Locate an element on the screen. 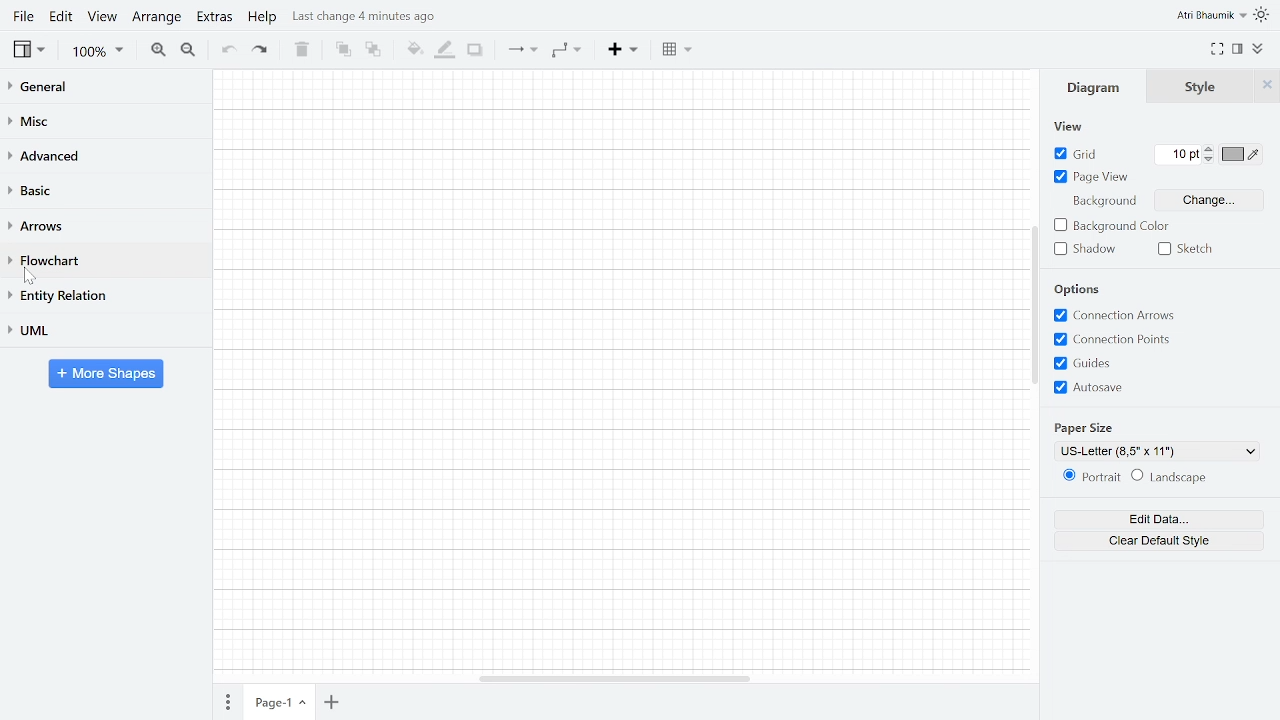 The height and width of the screenshot is (720, 1280). Increase grid pt is located at coordinates (1211, 149).